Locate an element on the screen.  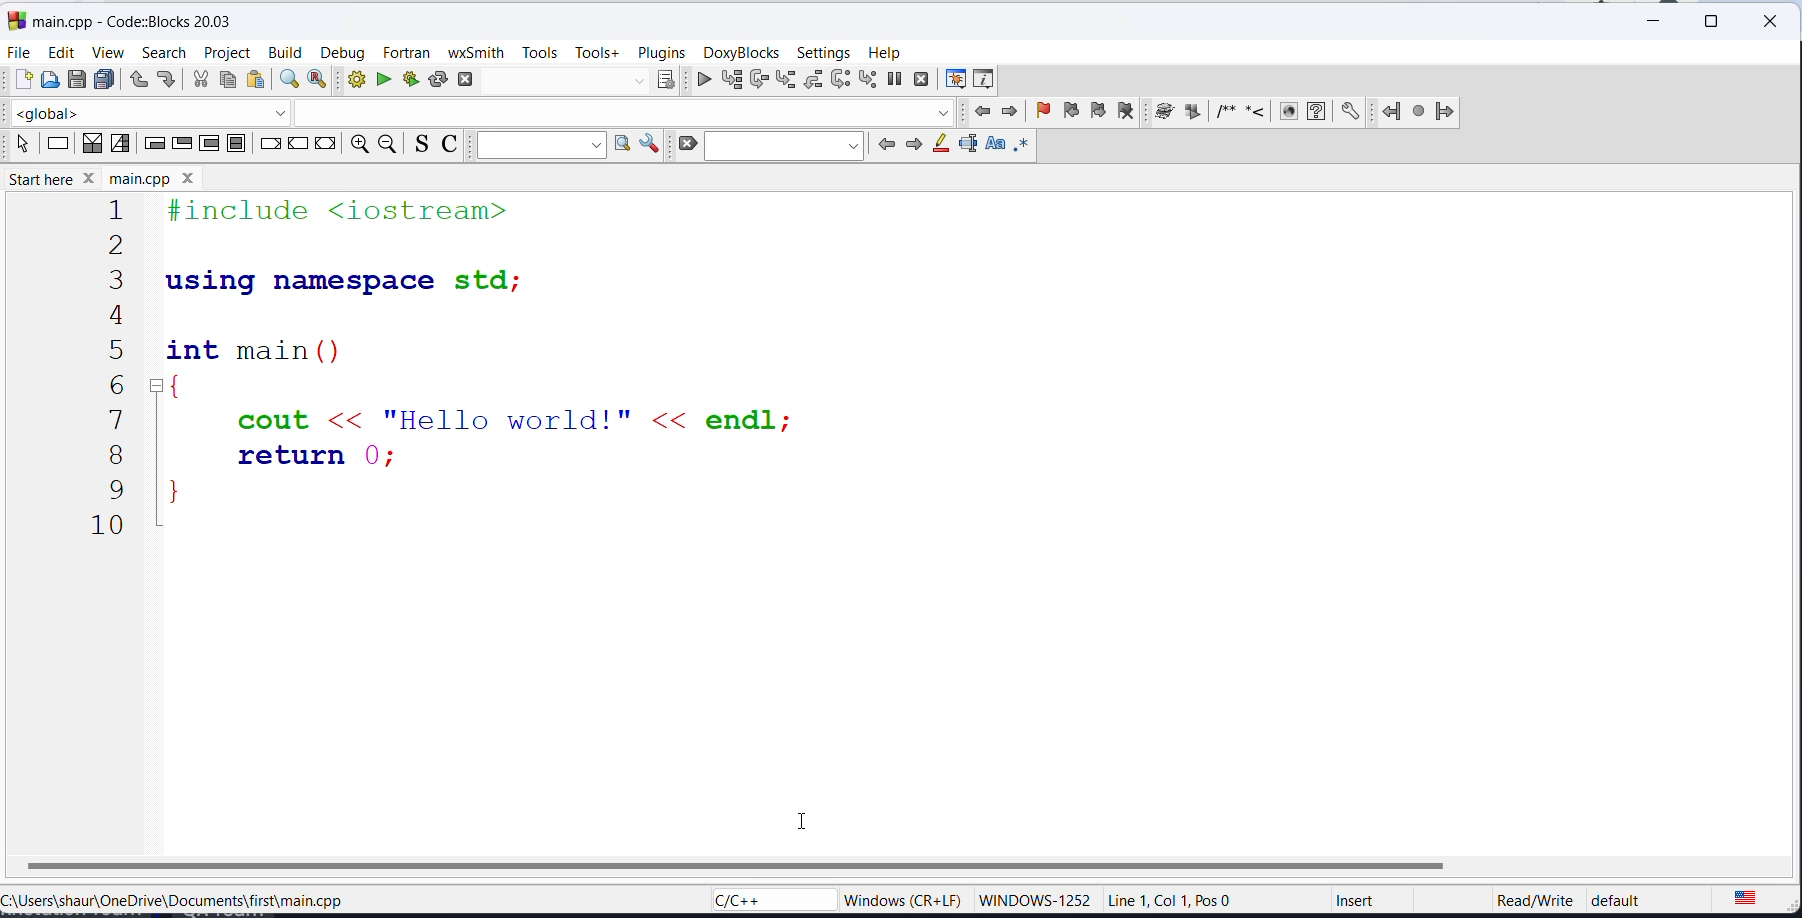
selection is located at coordinates (121, 146).